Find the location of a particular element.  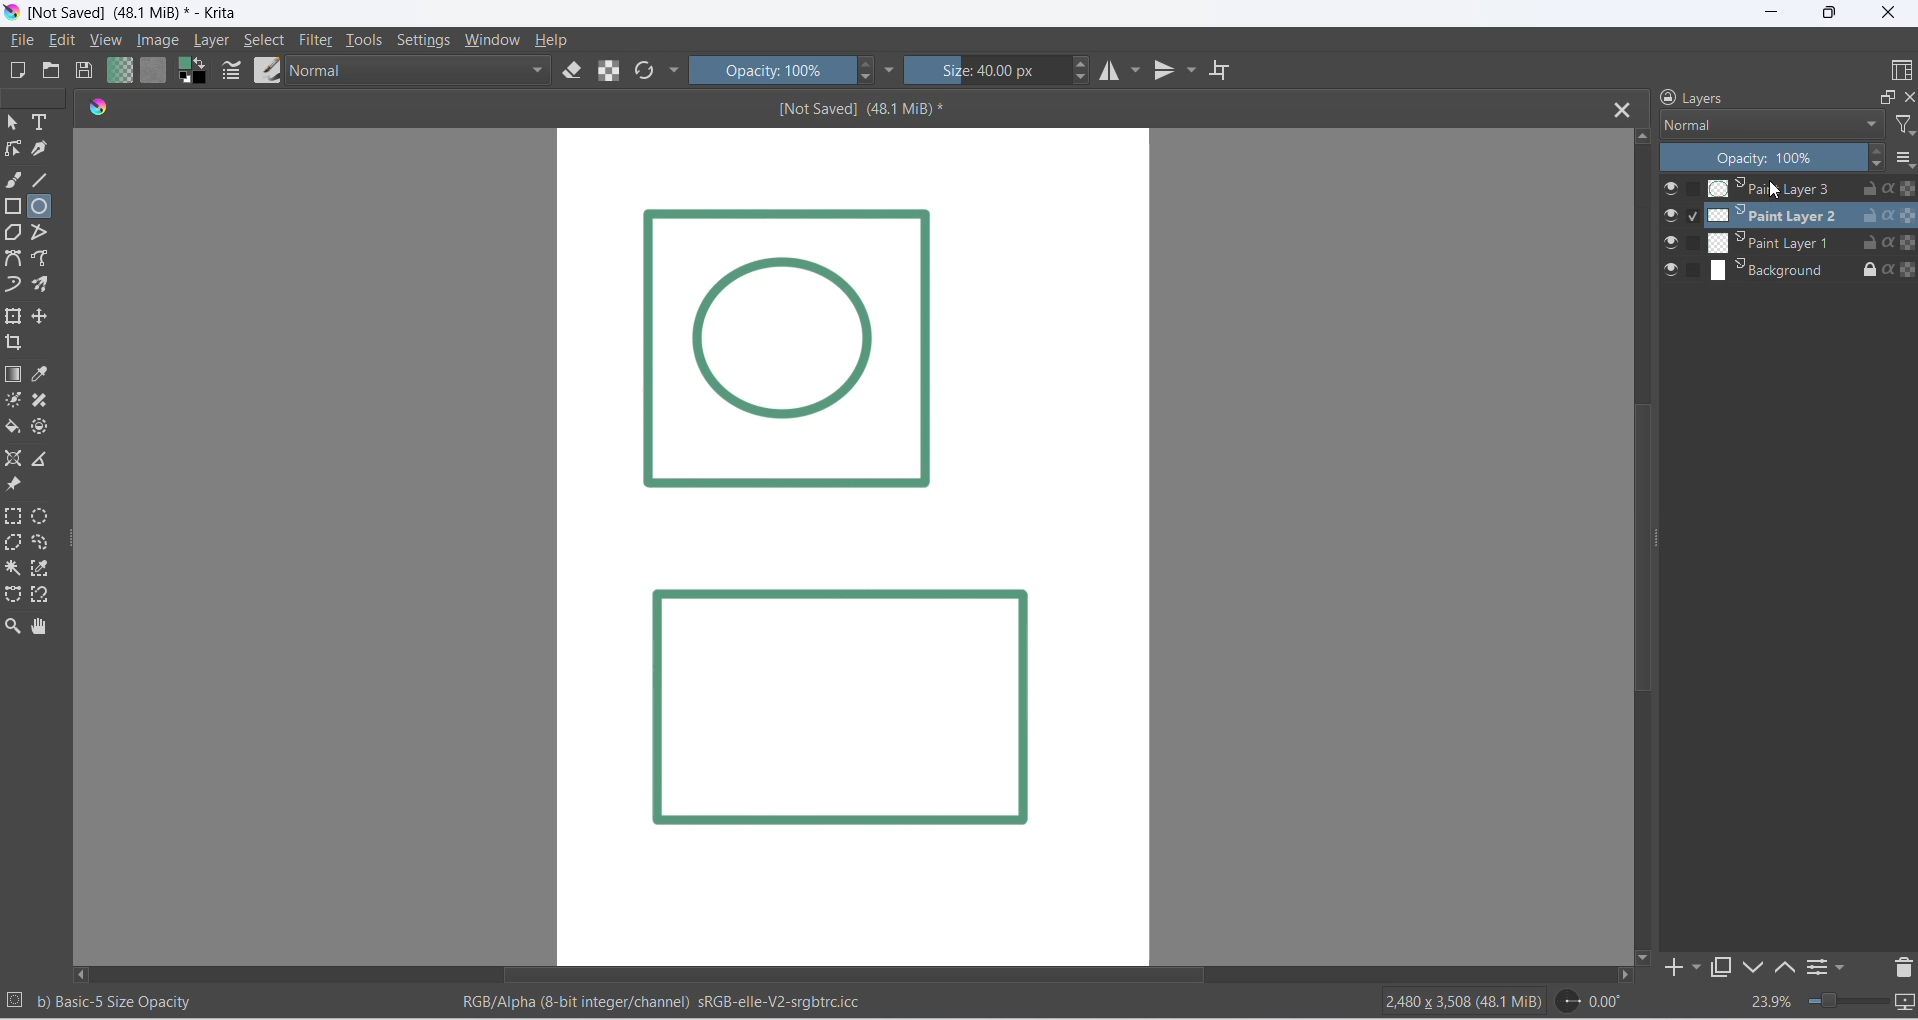

fill patterns is located at coordinates (154, 72).